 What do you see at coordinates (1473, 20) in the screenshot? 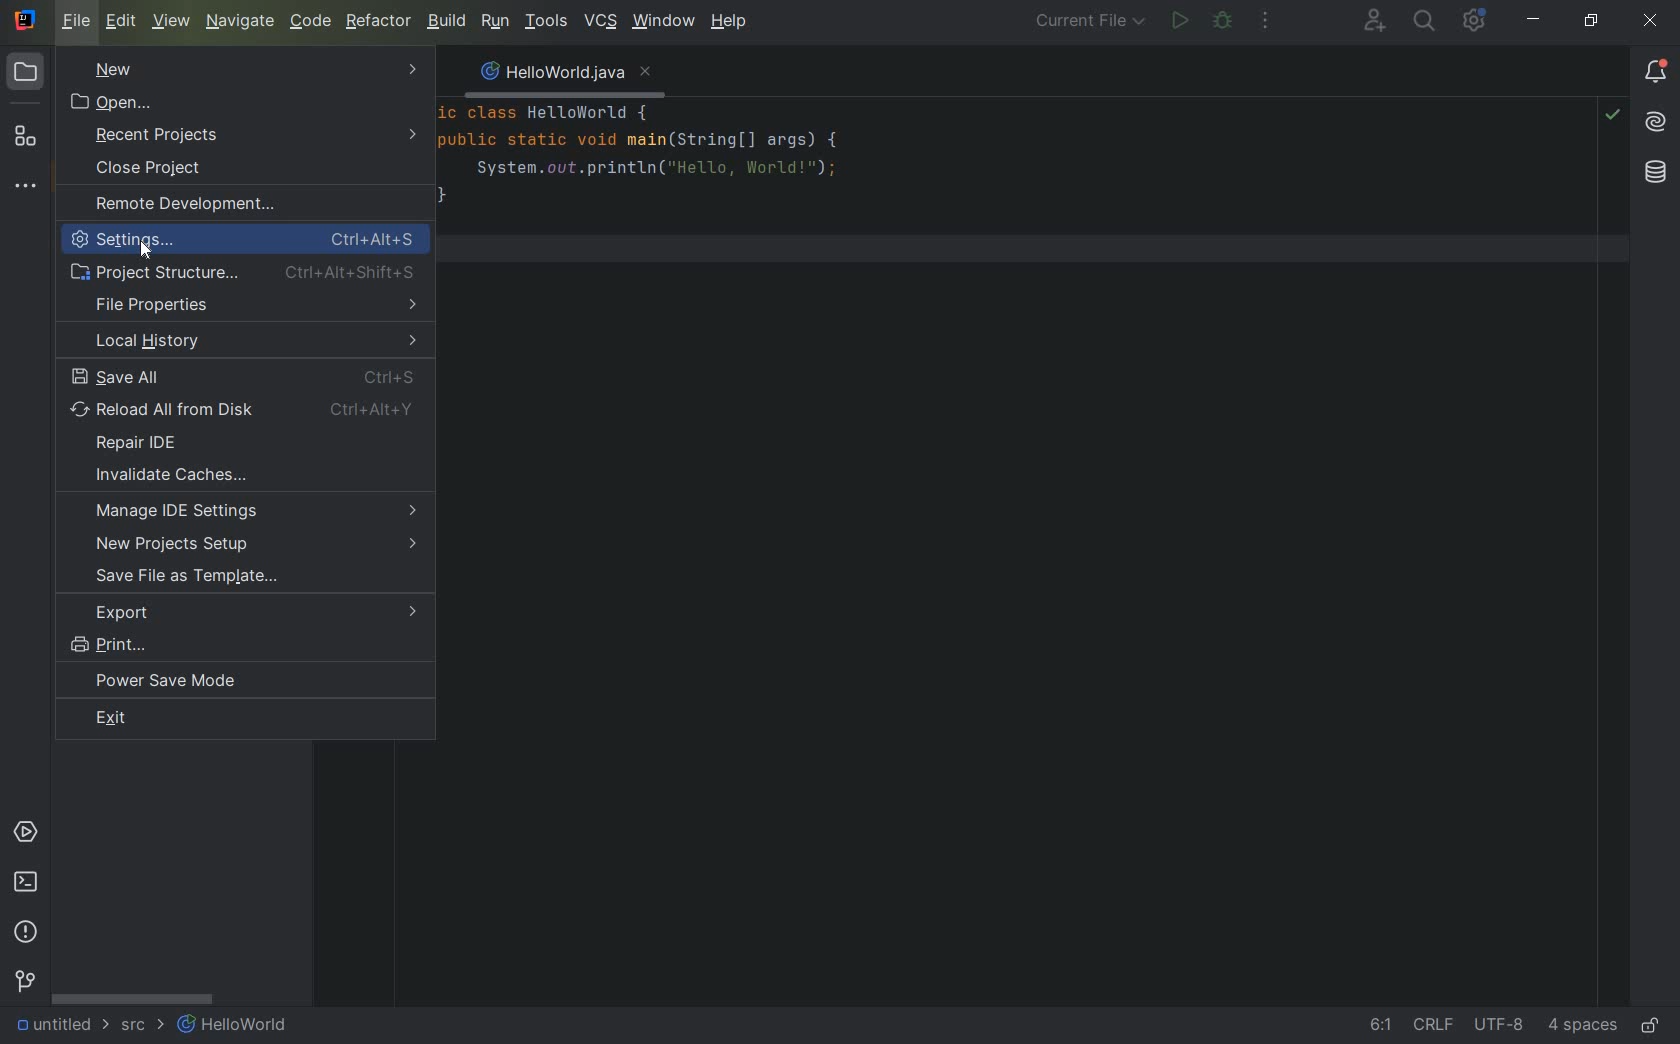
I see `IDE & PROJECT SETTINGS` at bounding box center [1473, 20].